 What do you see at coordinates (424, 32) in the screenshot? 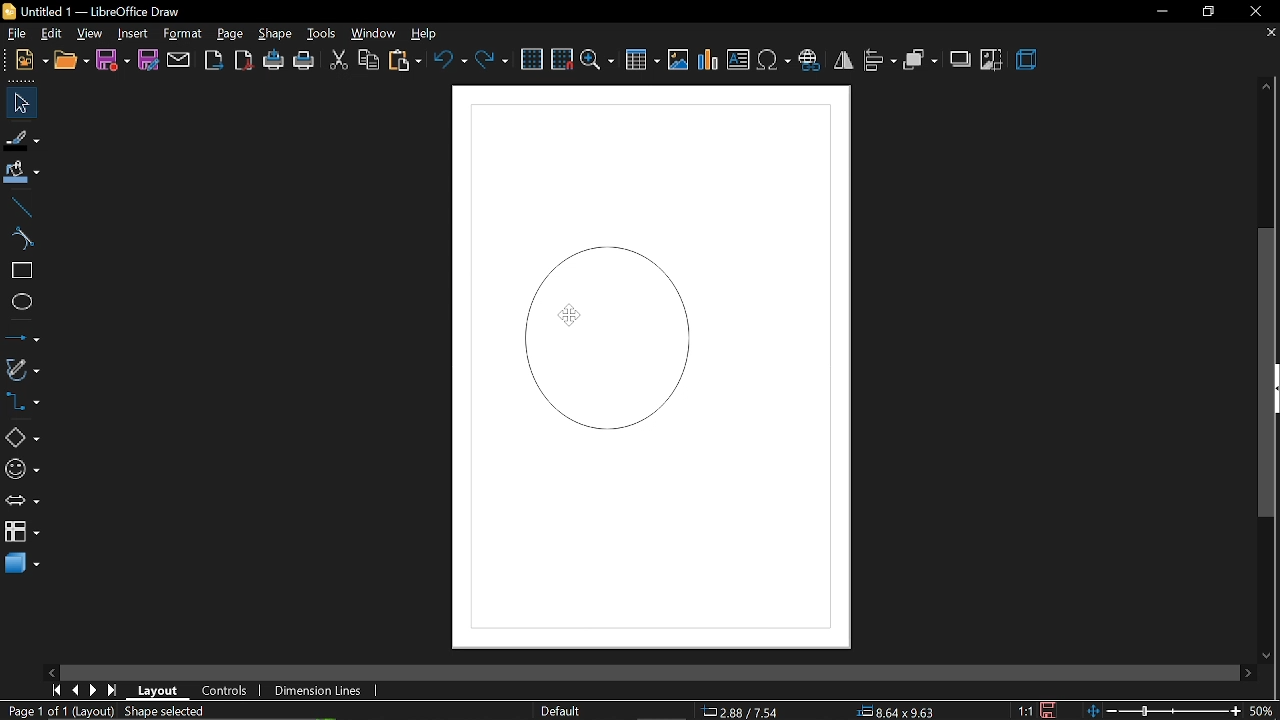
I see `help` at bounding box center [424, 32].